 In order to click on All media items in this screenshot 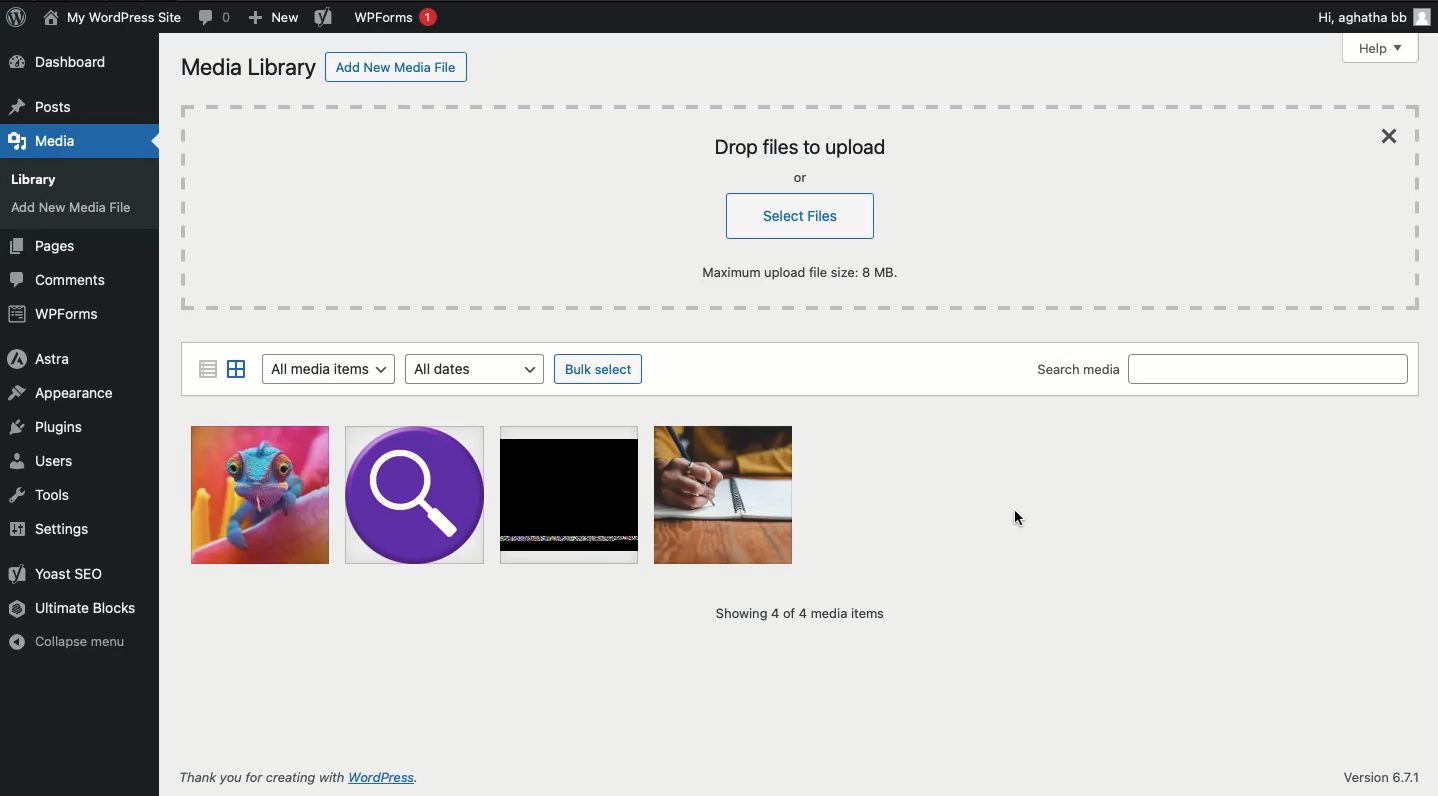, I will do `click(327, 370)`.